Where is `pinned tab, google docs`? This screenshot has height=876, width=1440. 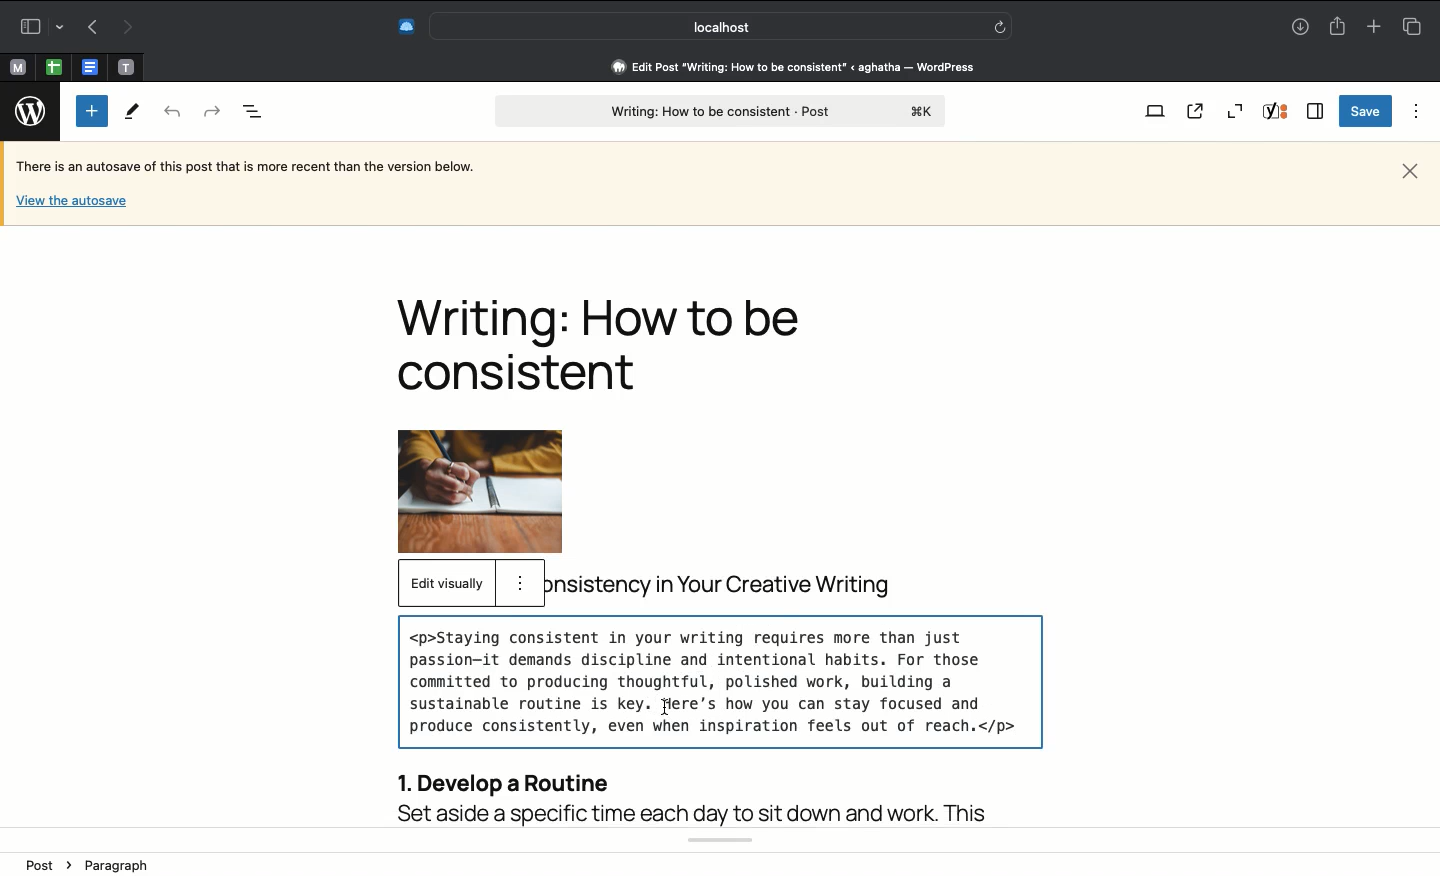 pinned tab, google docs is located at coordinates (88, 63).